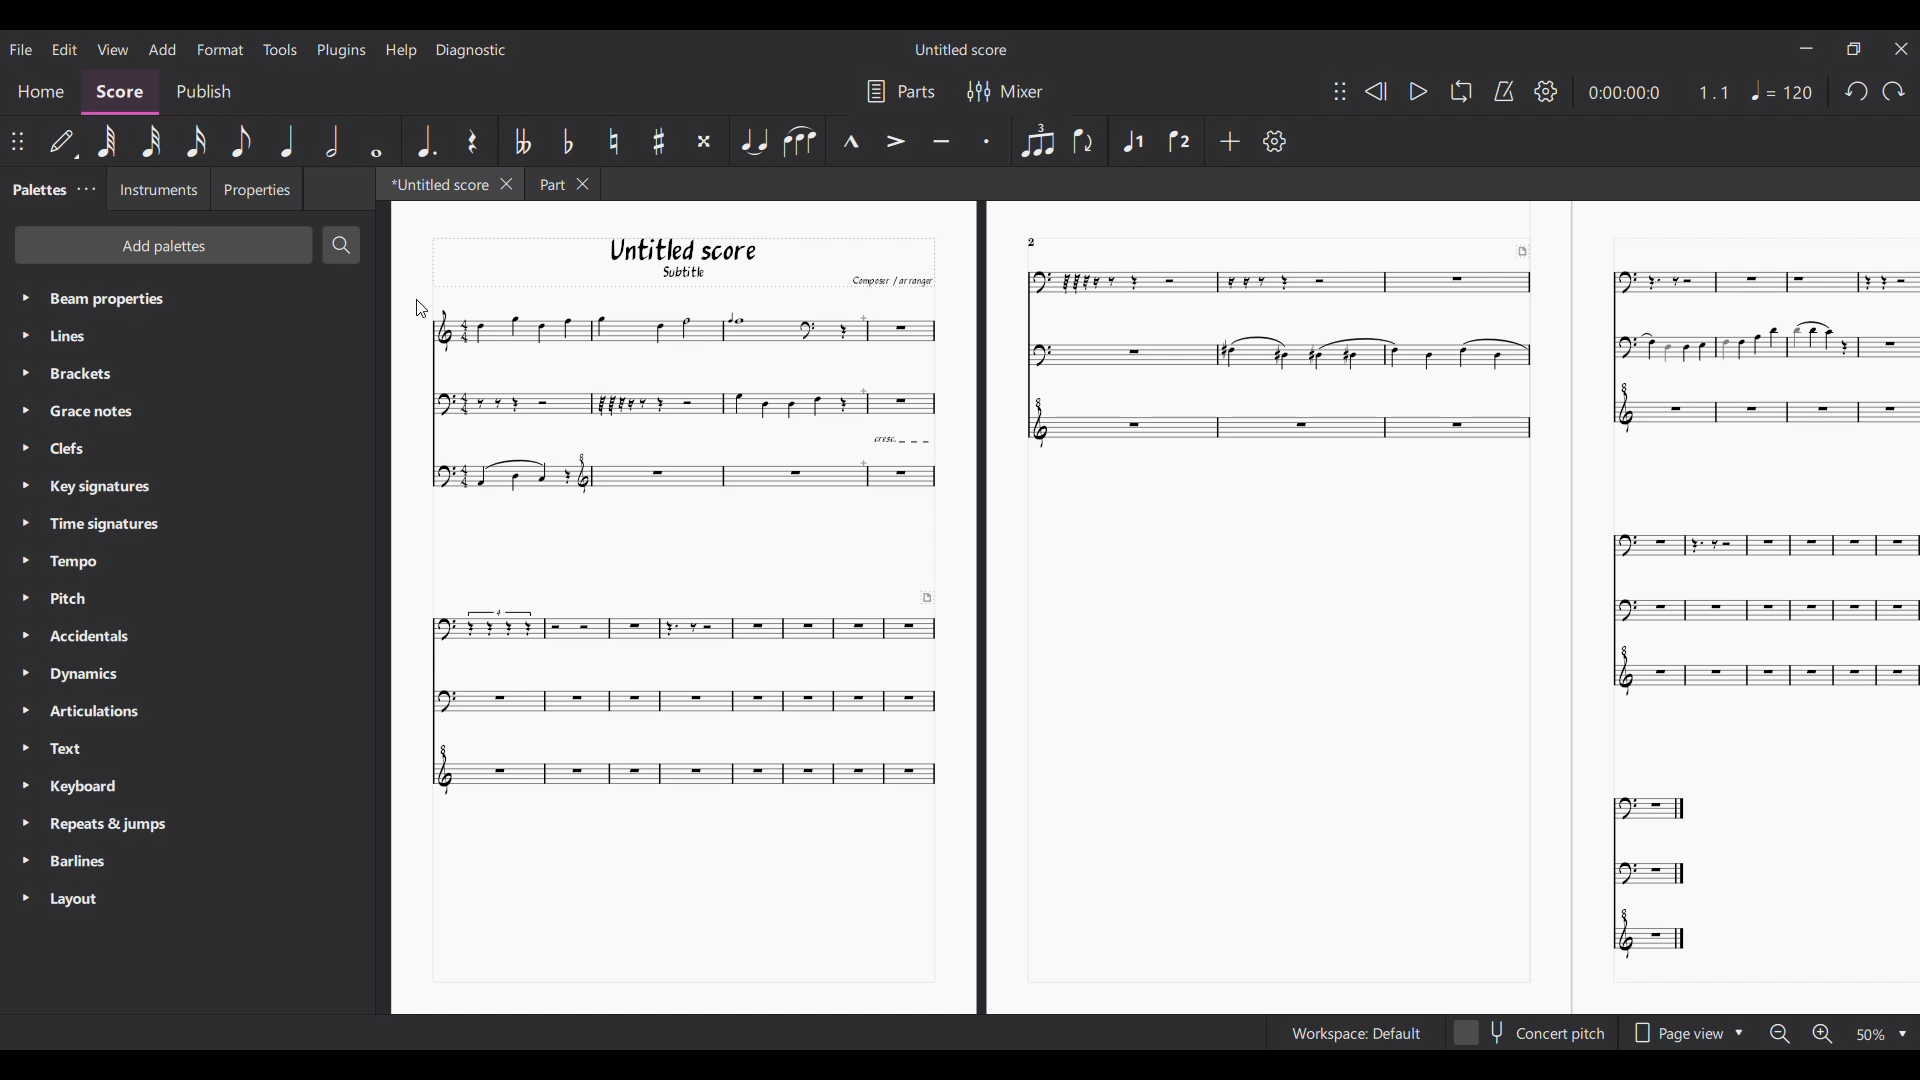 This screenshot has height=1080, width=1920. Describe the element at coordinates (202, 91) in the screenshot. I see `Publish` at that location.